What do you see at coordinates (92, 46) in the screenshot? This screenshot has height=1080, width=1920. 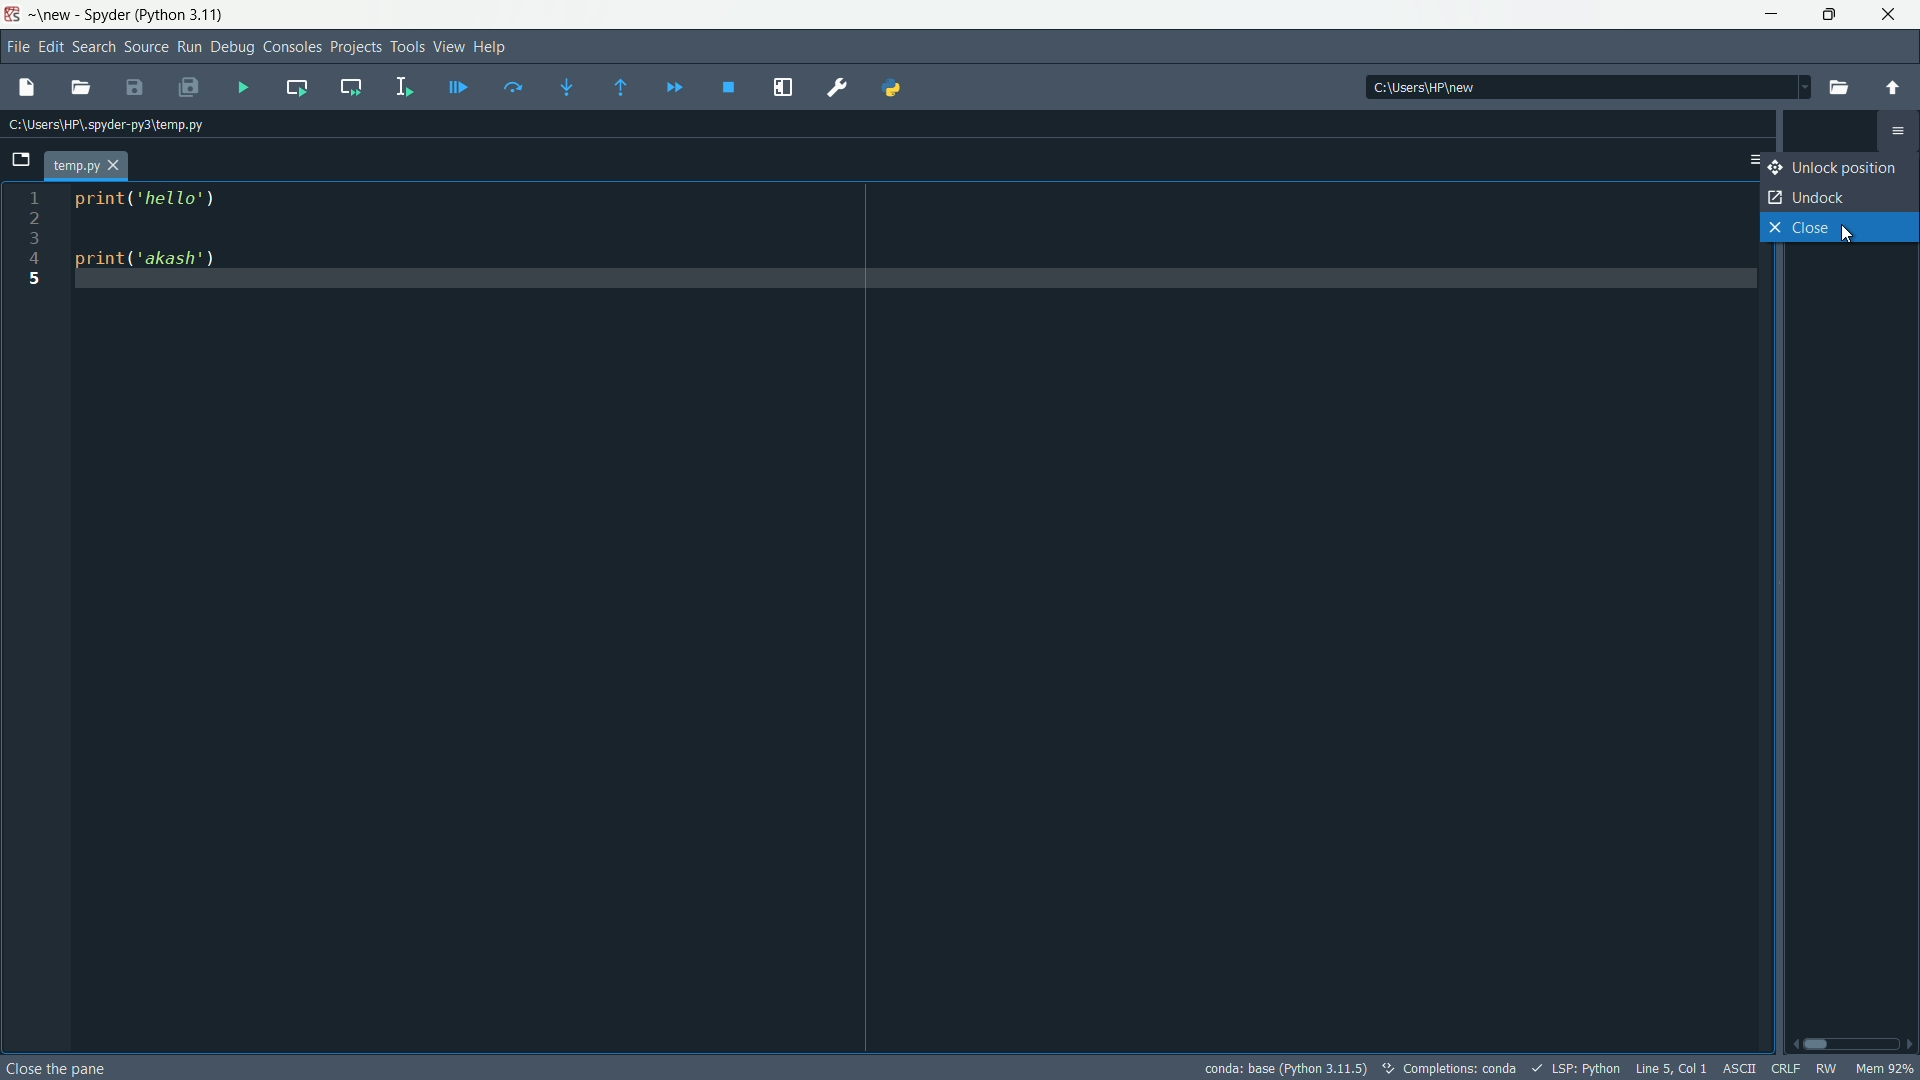 I see `Search Menu` at bounding box center [92, 46].